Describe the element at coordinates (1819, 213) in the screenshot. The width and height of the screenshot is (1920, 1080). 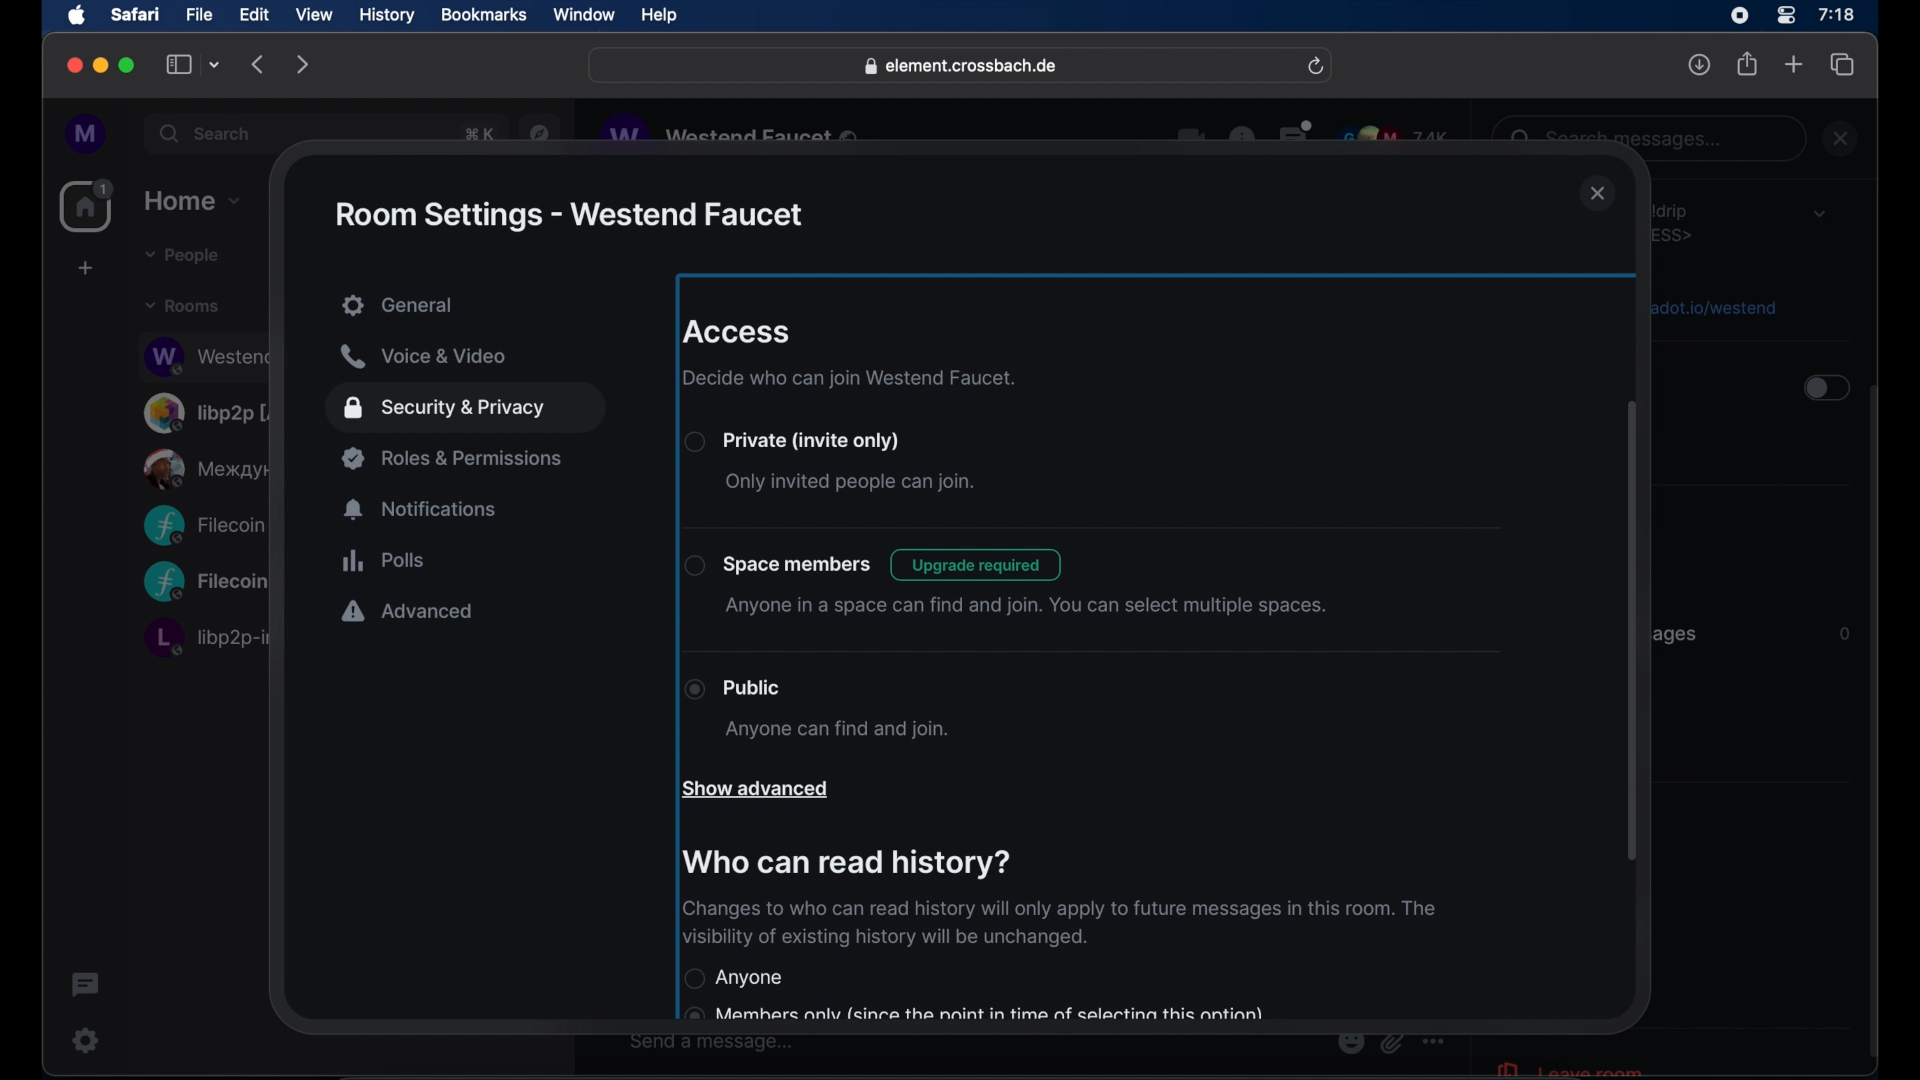
I see `dropdown` at that location.